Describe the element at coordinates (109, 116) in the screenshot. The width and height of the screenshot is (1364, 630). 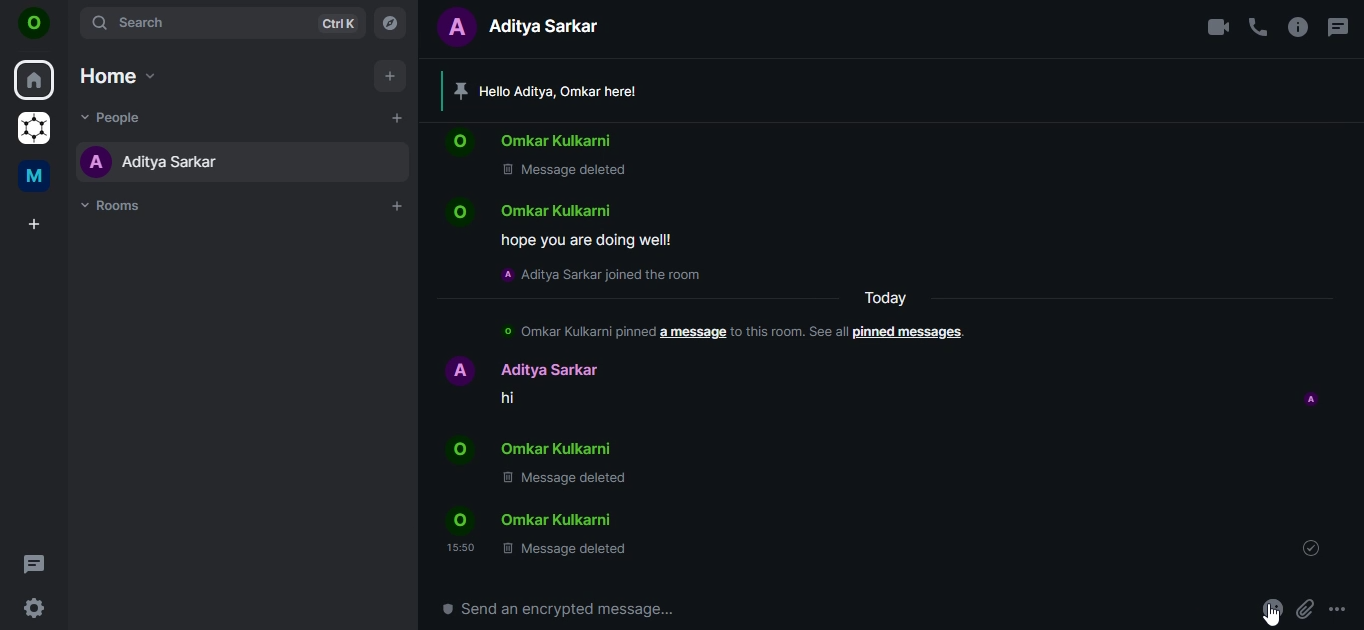
I see `people` at that location.